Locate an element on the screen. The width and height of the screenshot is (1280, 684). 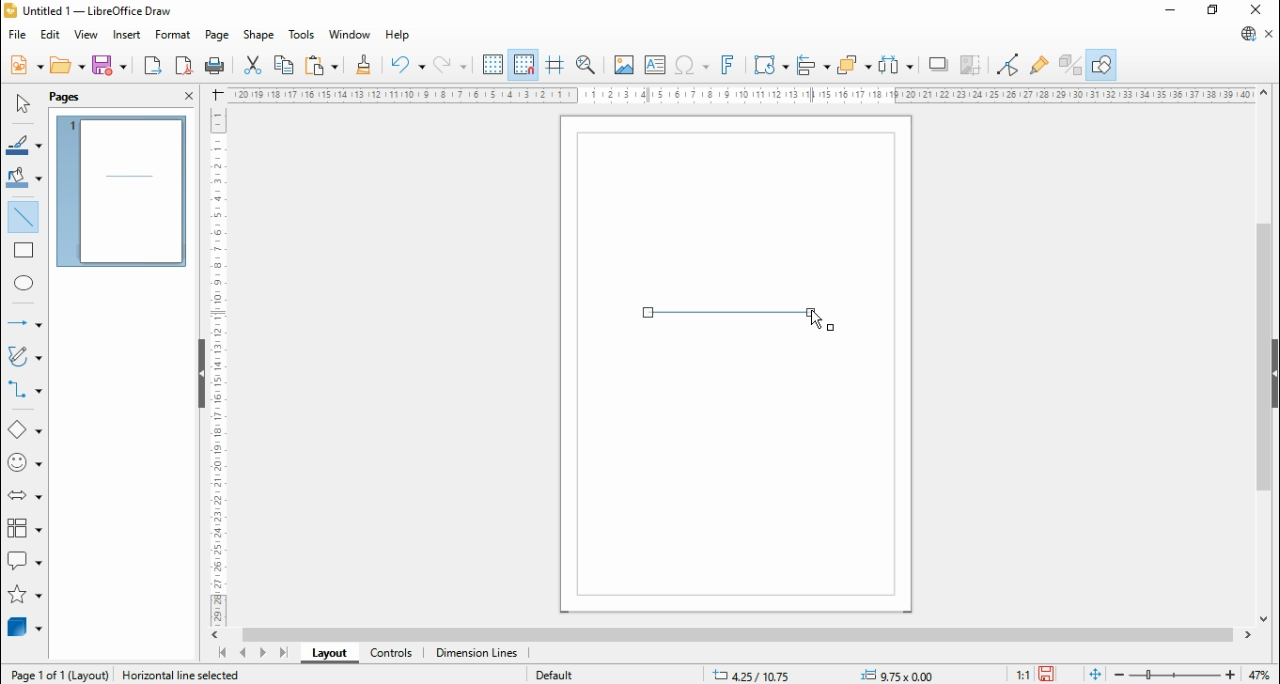
block arrows is located at coordinates (24, 496).